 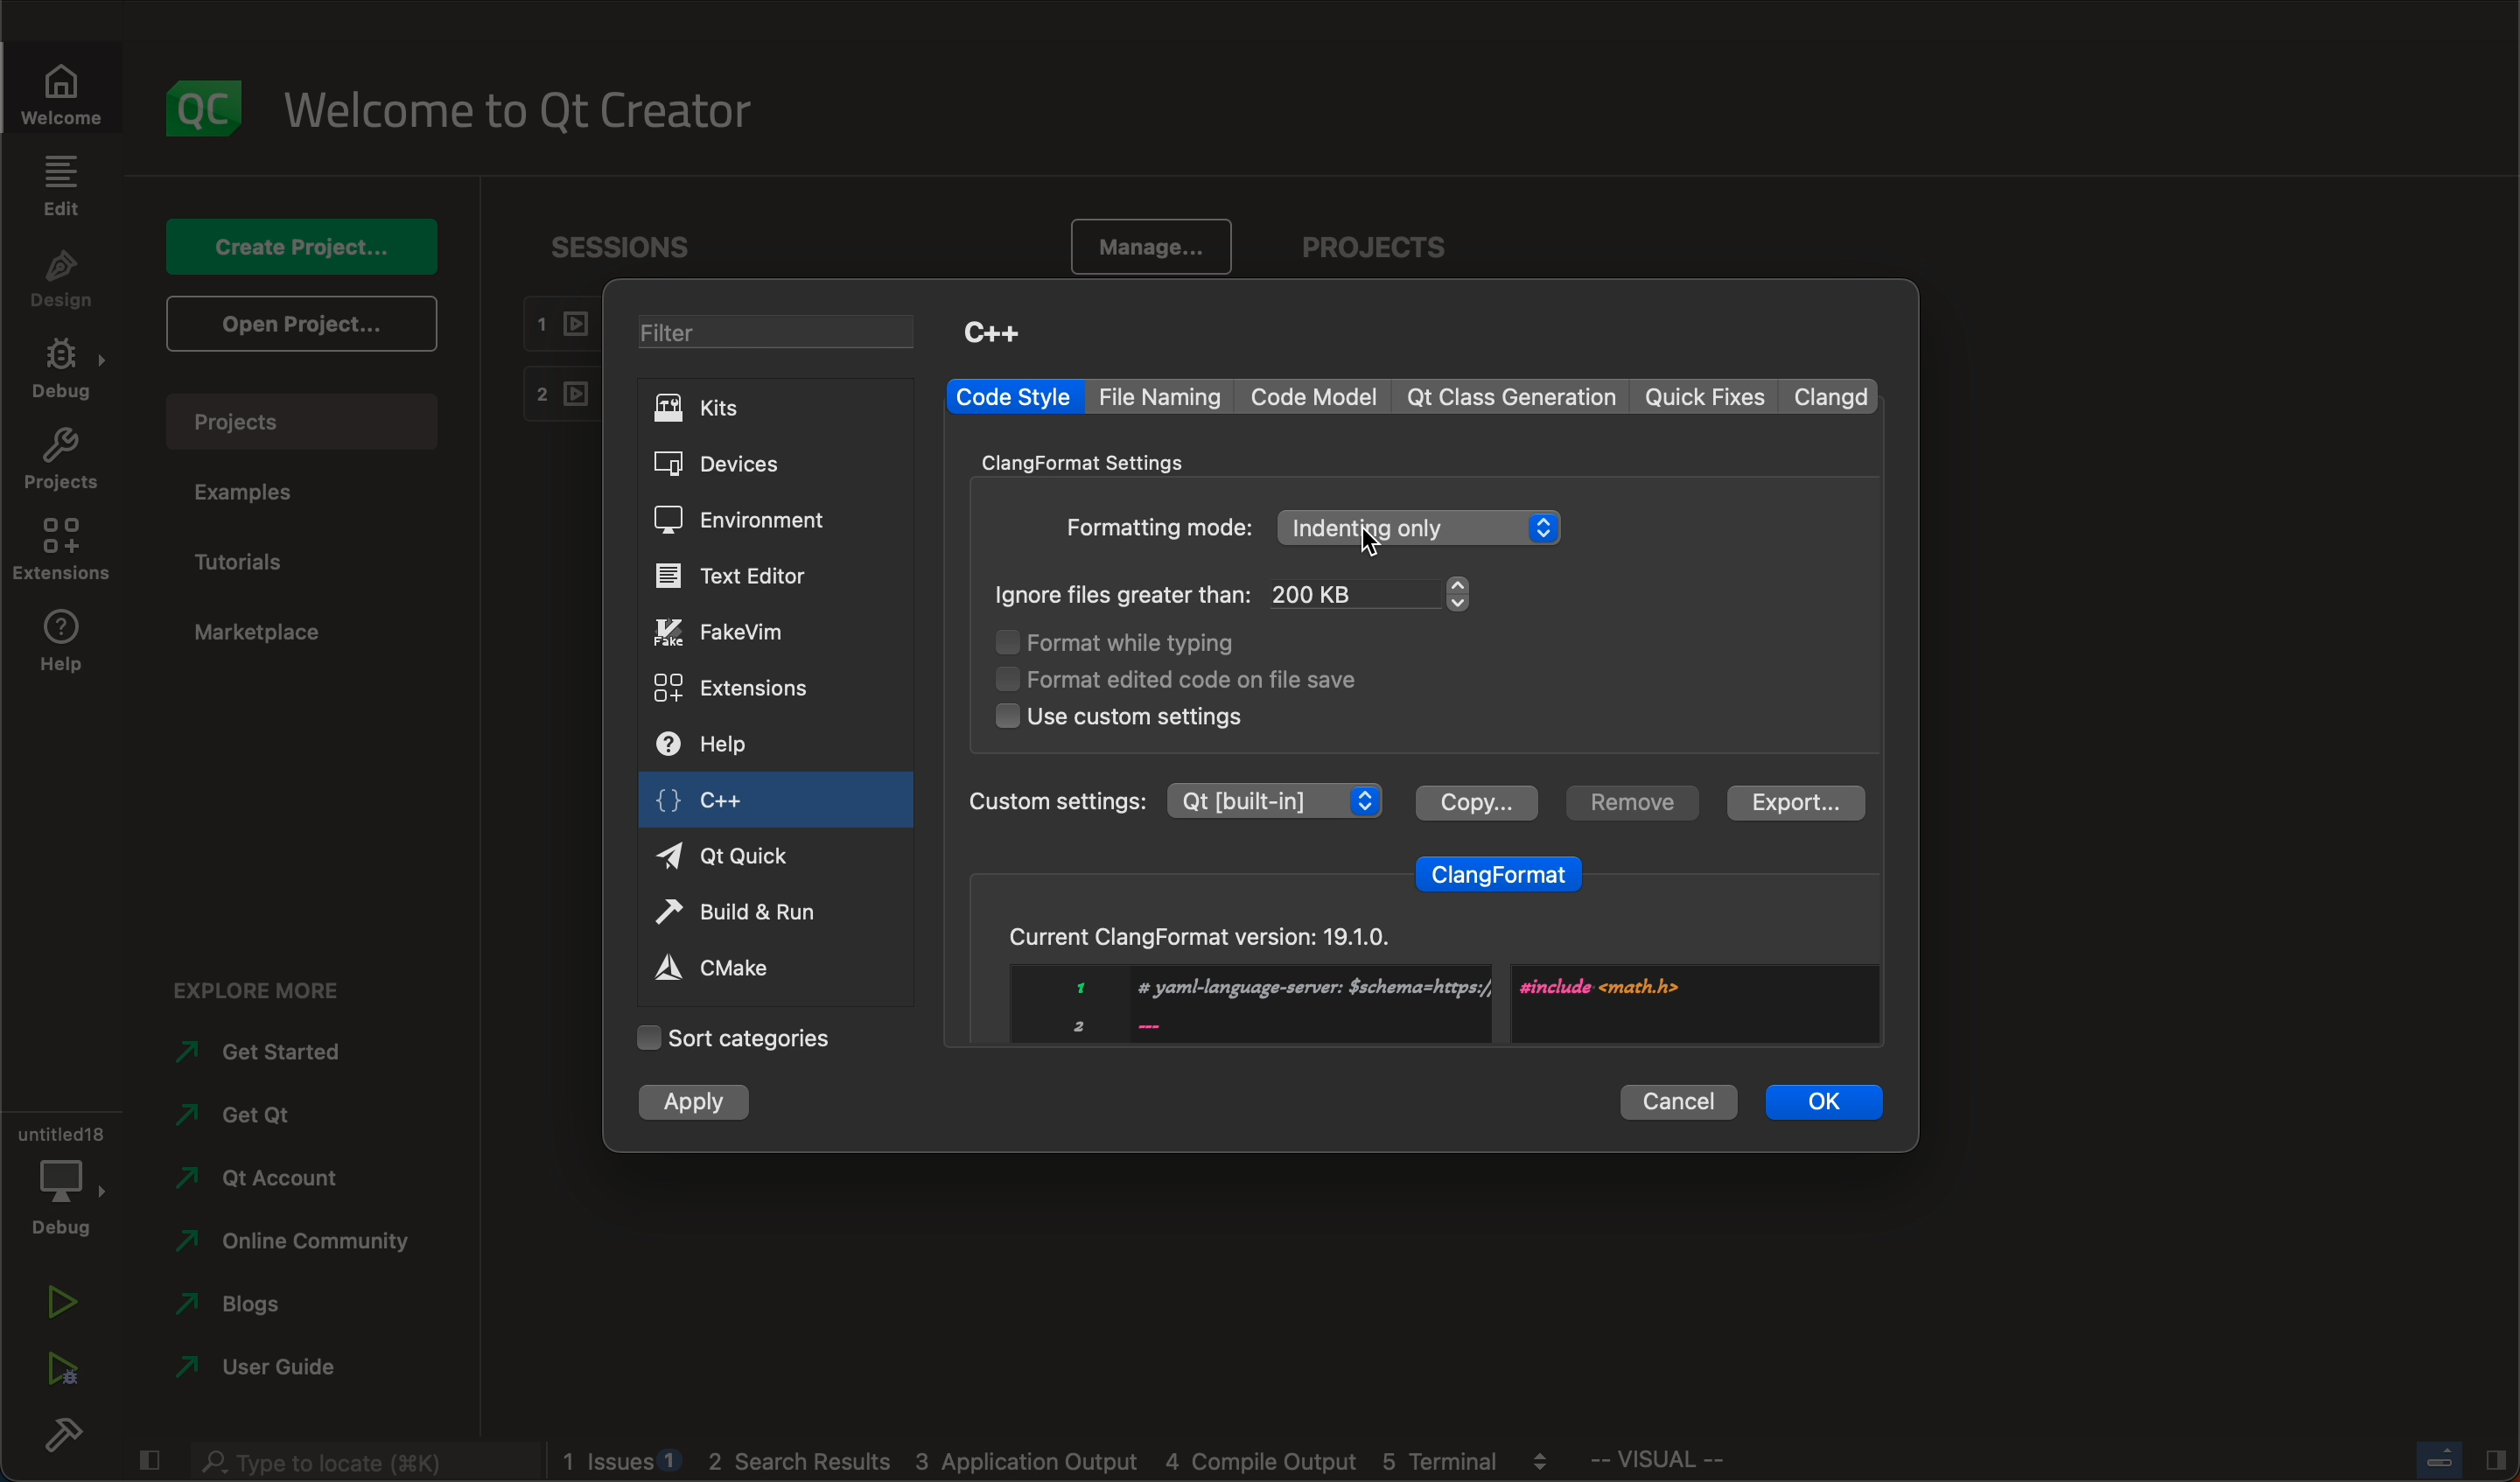 What do you see at coordinates (728, 747) in the screenshot?
I see `help` at bounding box center [728, 747].